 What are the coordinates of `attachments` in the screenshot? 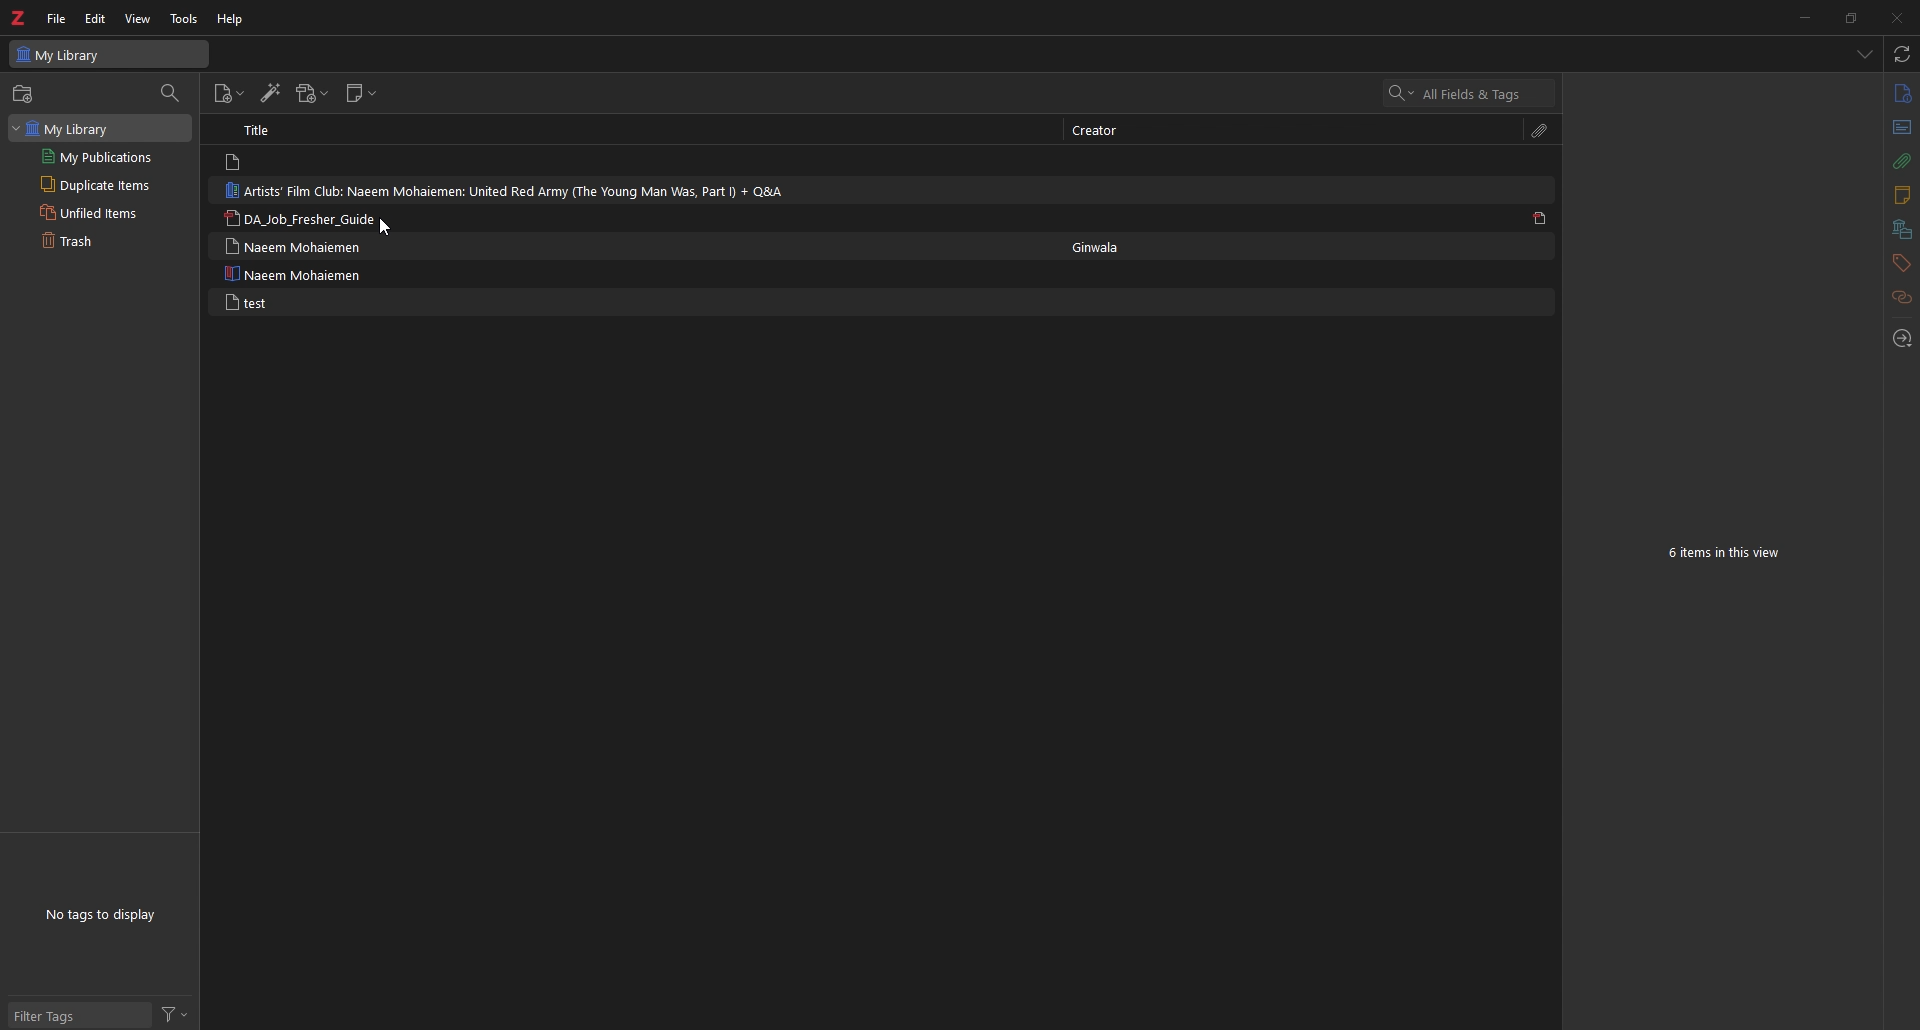 It's located at (1901, 161).